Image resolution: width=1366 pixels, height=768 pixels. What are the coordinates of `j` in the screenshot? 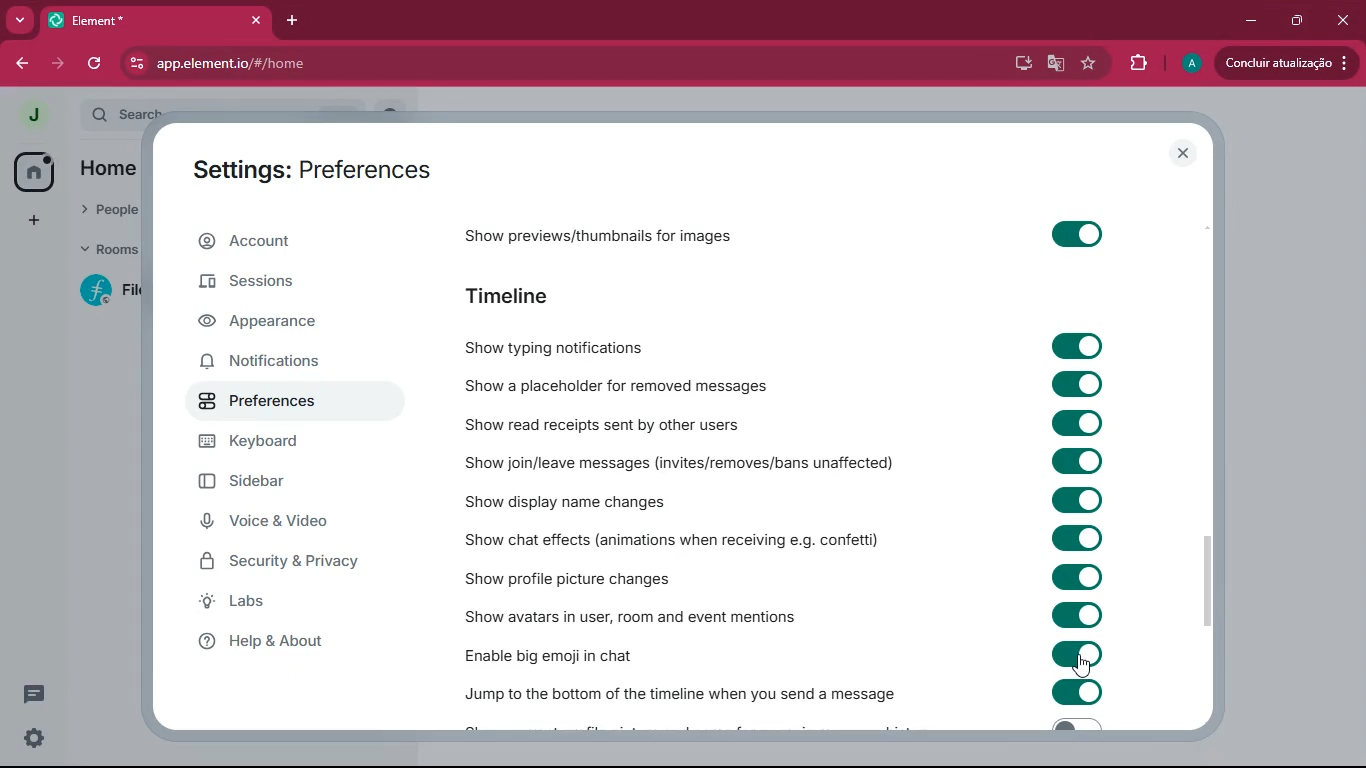 It's located at (30, 117).